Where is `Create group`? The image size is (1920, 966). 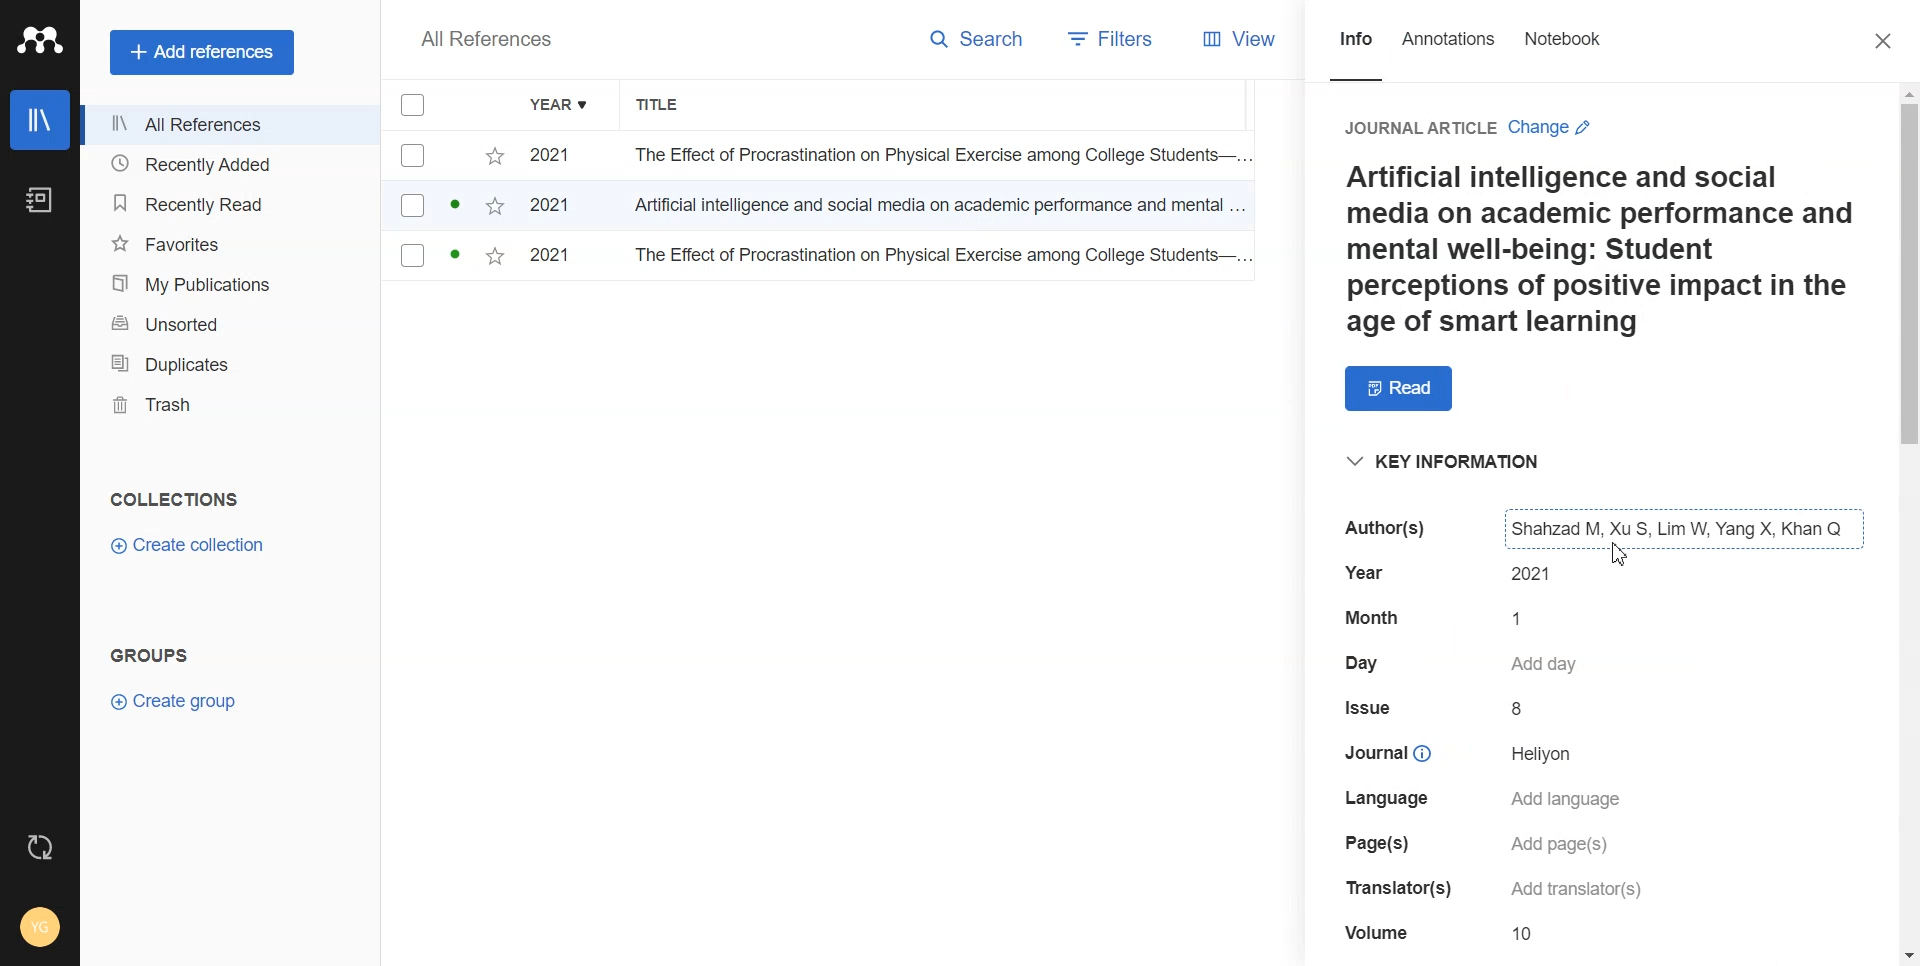 Create group is located at coordinates (173, 701).